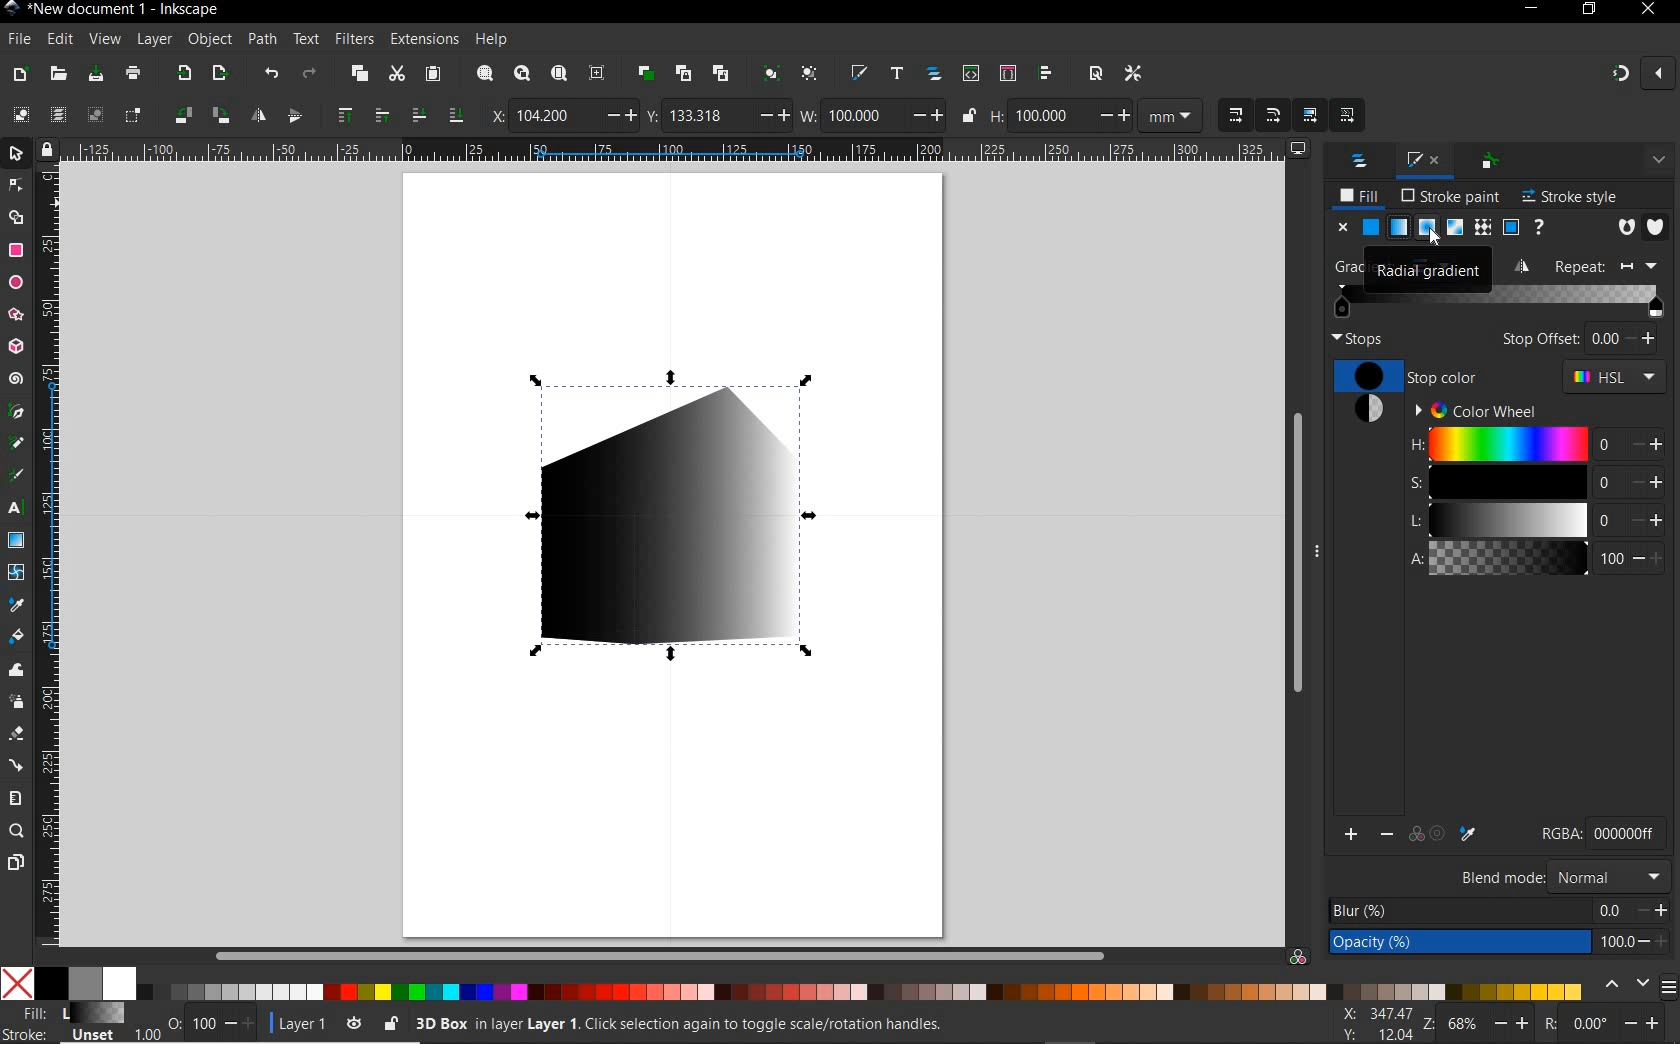 The width and height of the screenshot is (1680, 1044). What do you see at coordinates (15, 573) in the screenshot?
I see `MESH TOOL` at bounding box center [15, 573].